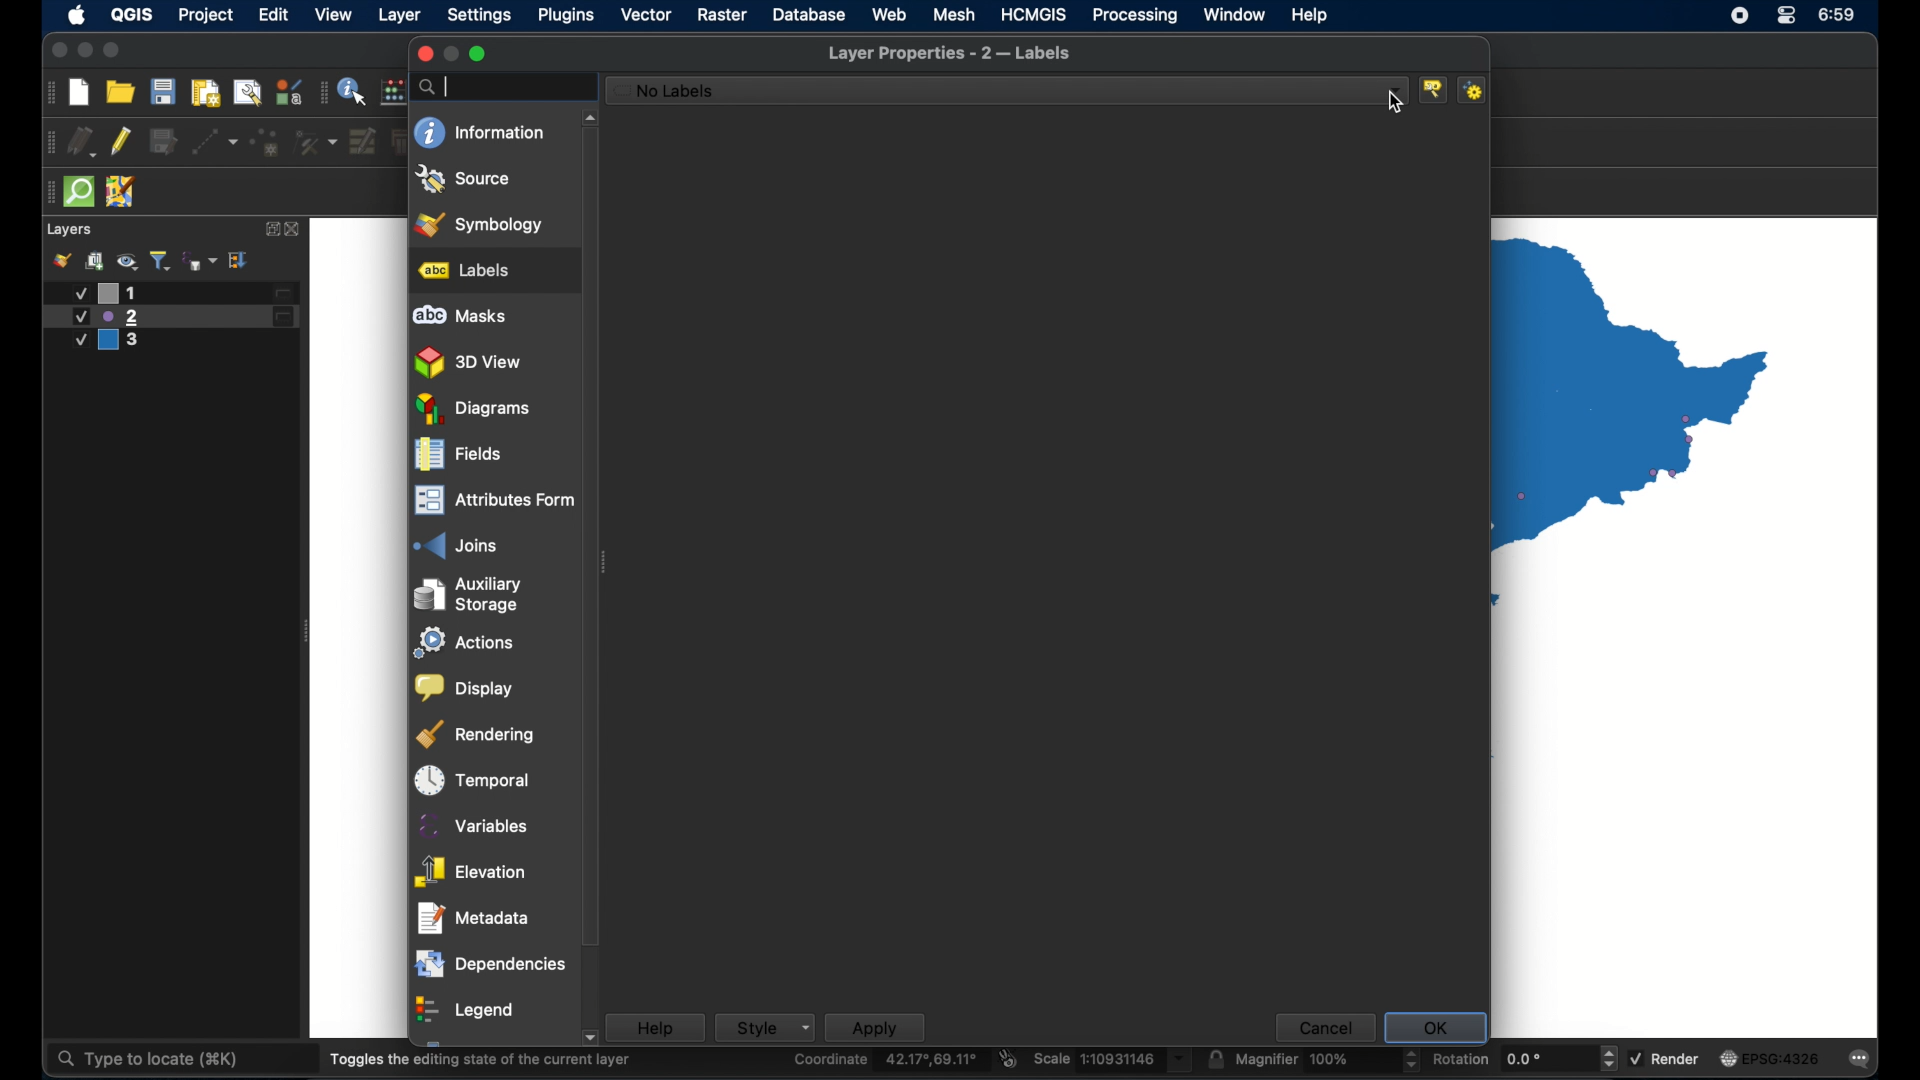 This screenshot has height=1080, width=1920. What do you see at coordinates (1525, 1057) in the screenshot?
I see `rotation` at bounding box center [1525, 1057].